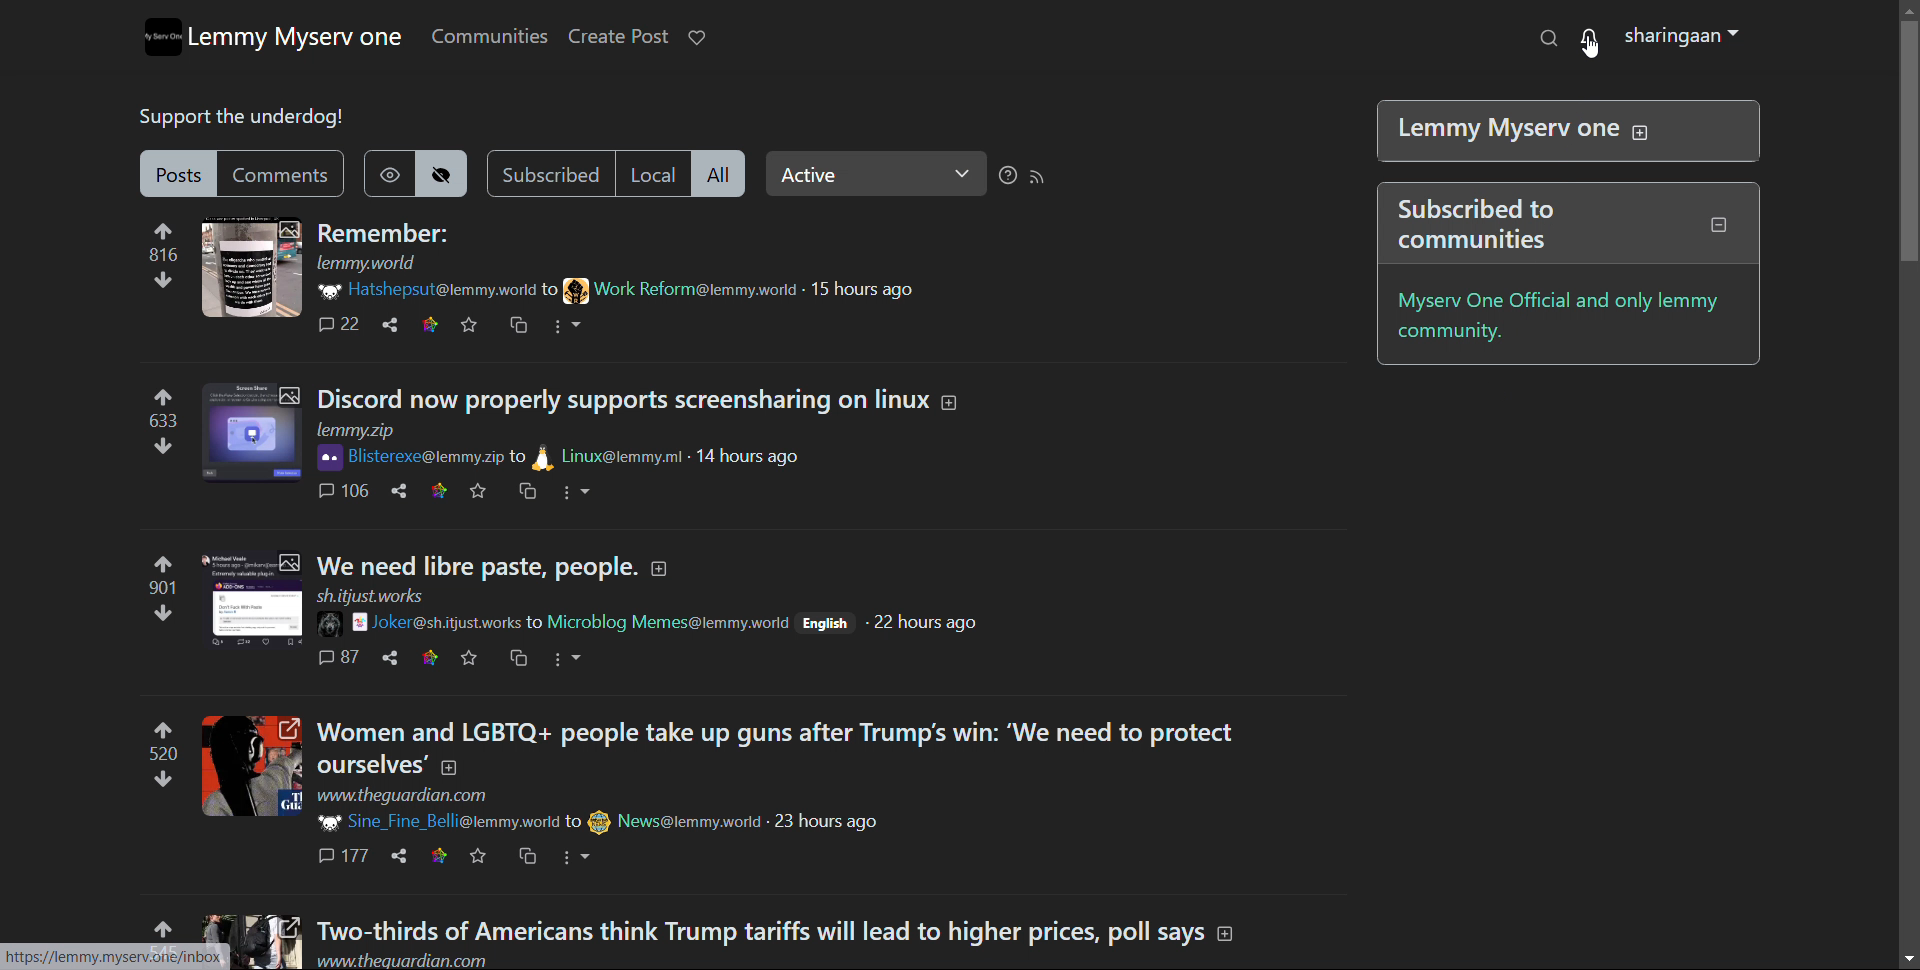 This screenshot has height=970, width=1920. I want to click on crosspost, so click(526, 856).